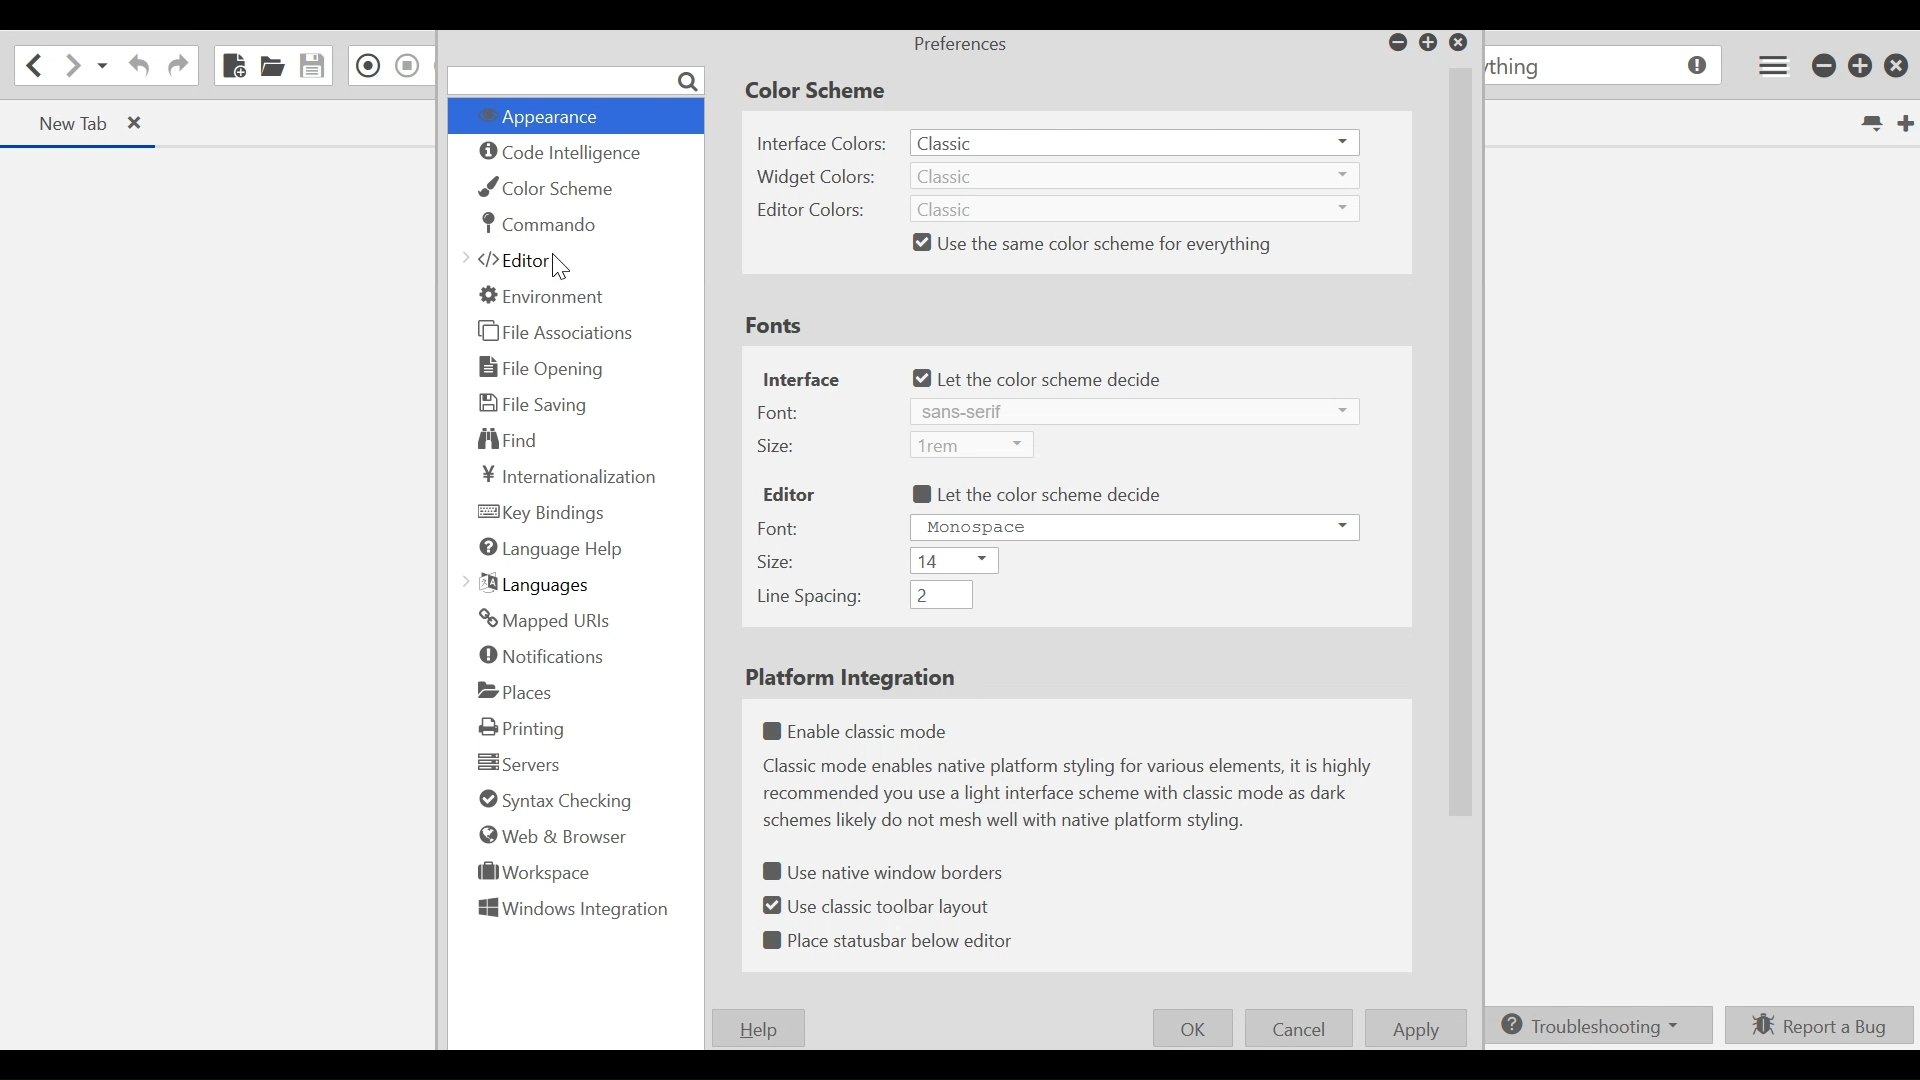 The height and width of the screenshot is (1080, 1920). What do you see at coordinates (1299, 1027) in the screenshot?
I see `Cancel` at bounding box center [1299, 1027].